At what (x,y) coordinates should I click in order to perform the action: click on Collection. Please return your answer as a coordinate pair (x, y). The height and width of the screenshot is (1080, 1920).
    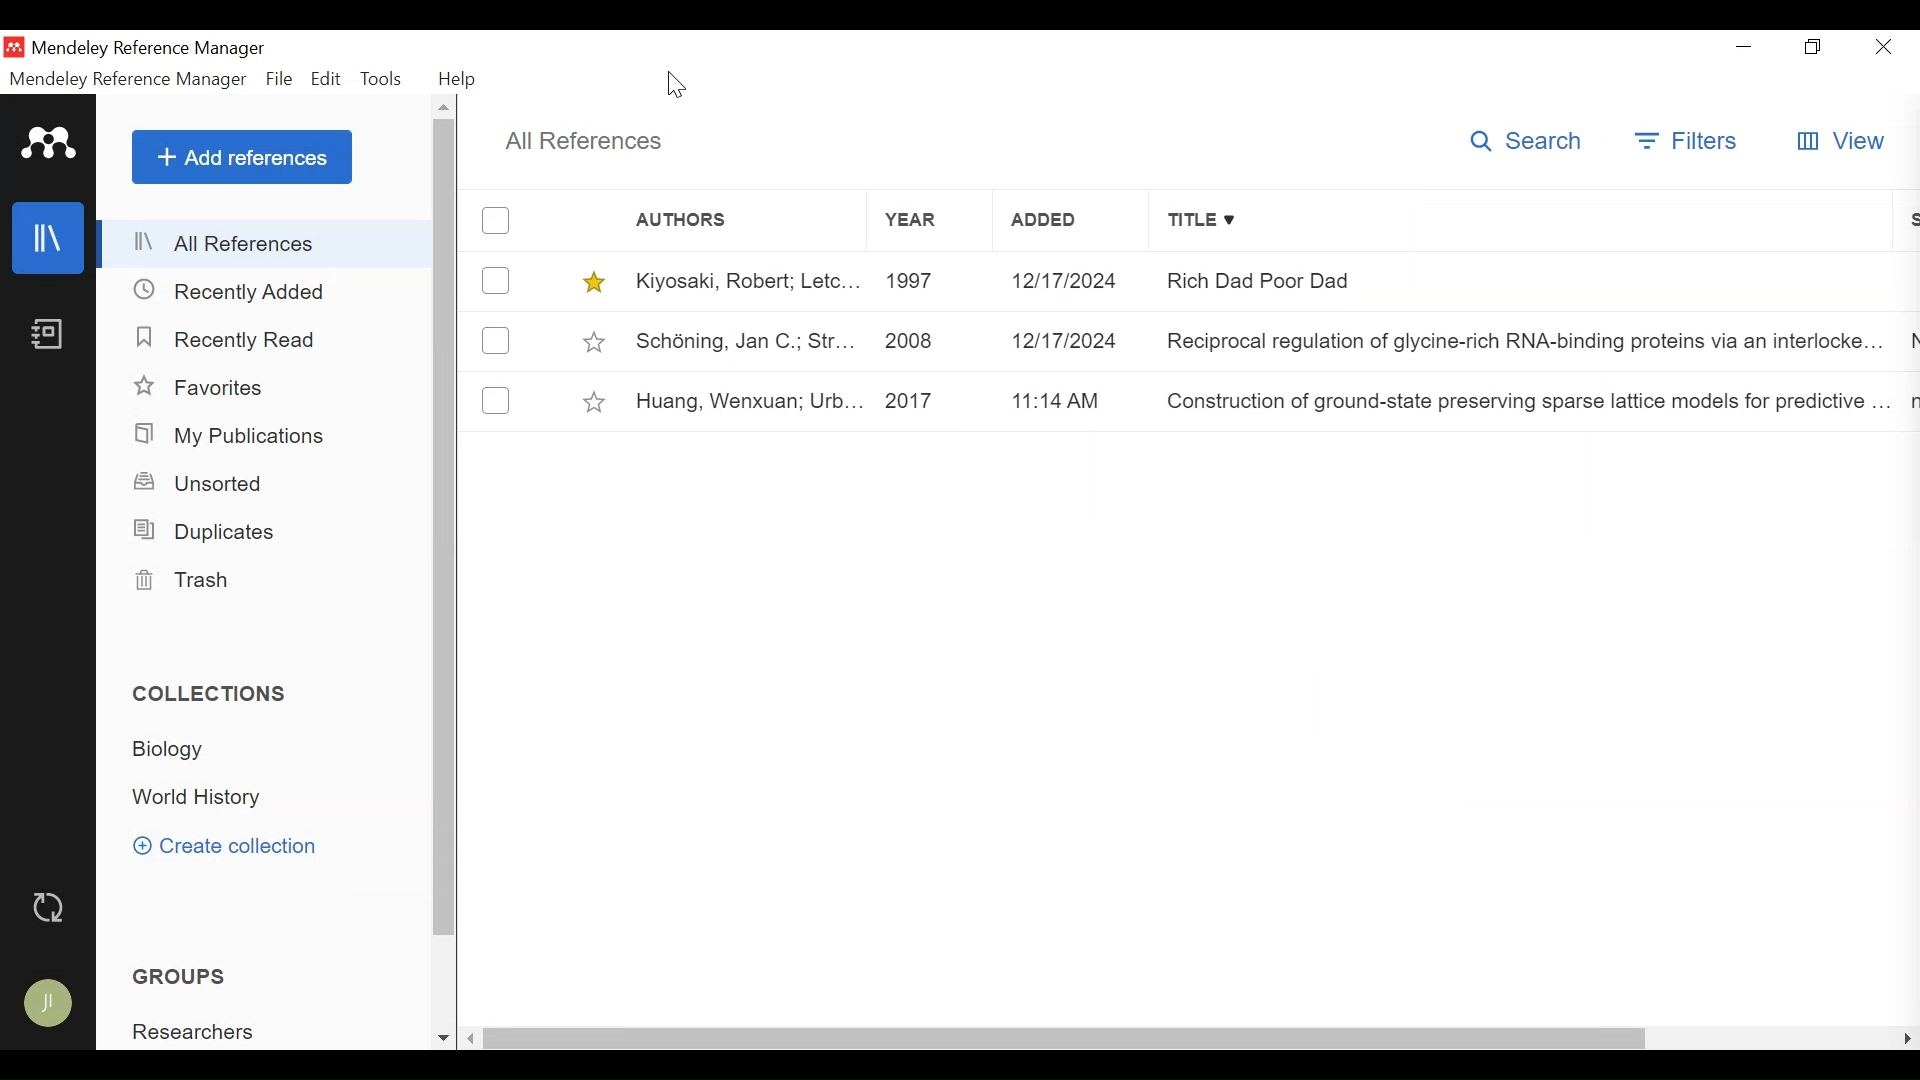
    Looking at the image, I should click on (176, 752).